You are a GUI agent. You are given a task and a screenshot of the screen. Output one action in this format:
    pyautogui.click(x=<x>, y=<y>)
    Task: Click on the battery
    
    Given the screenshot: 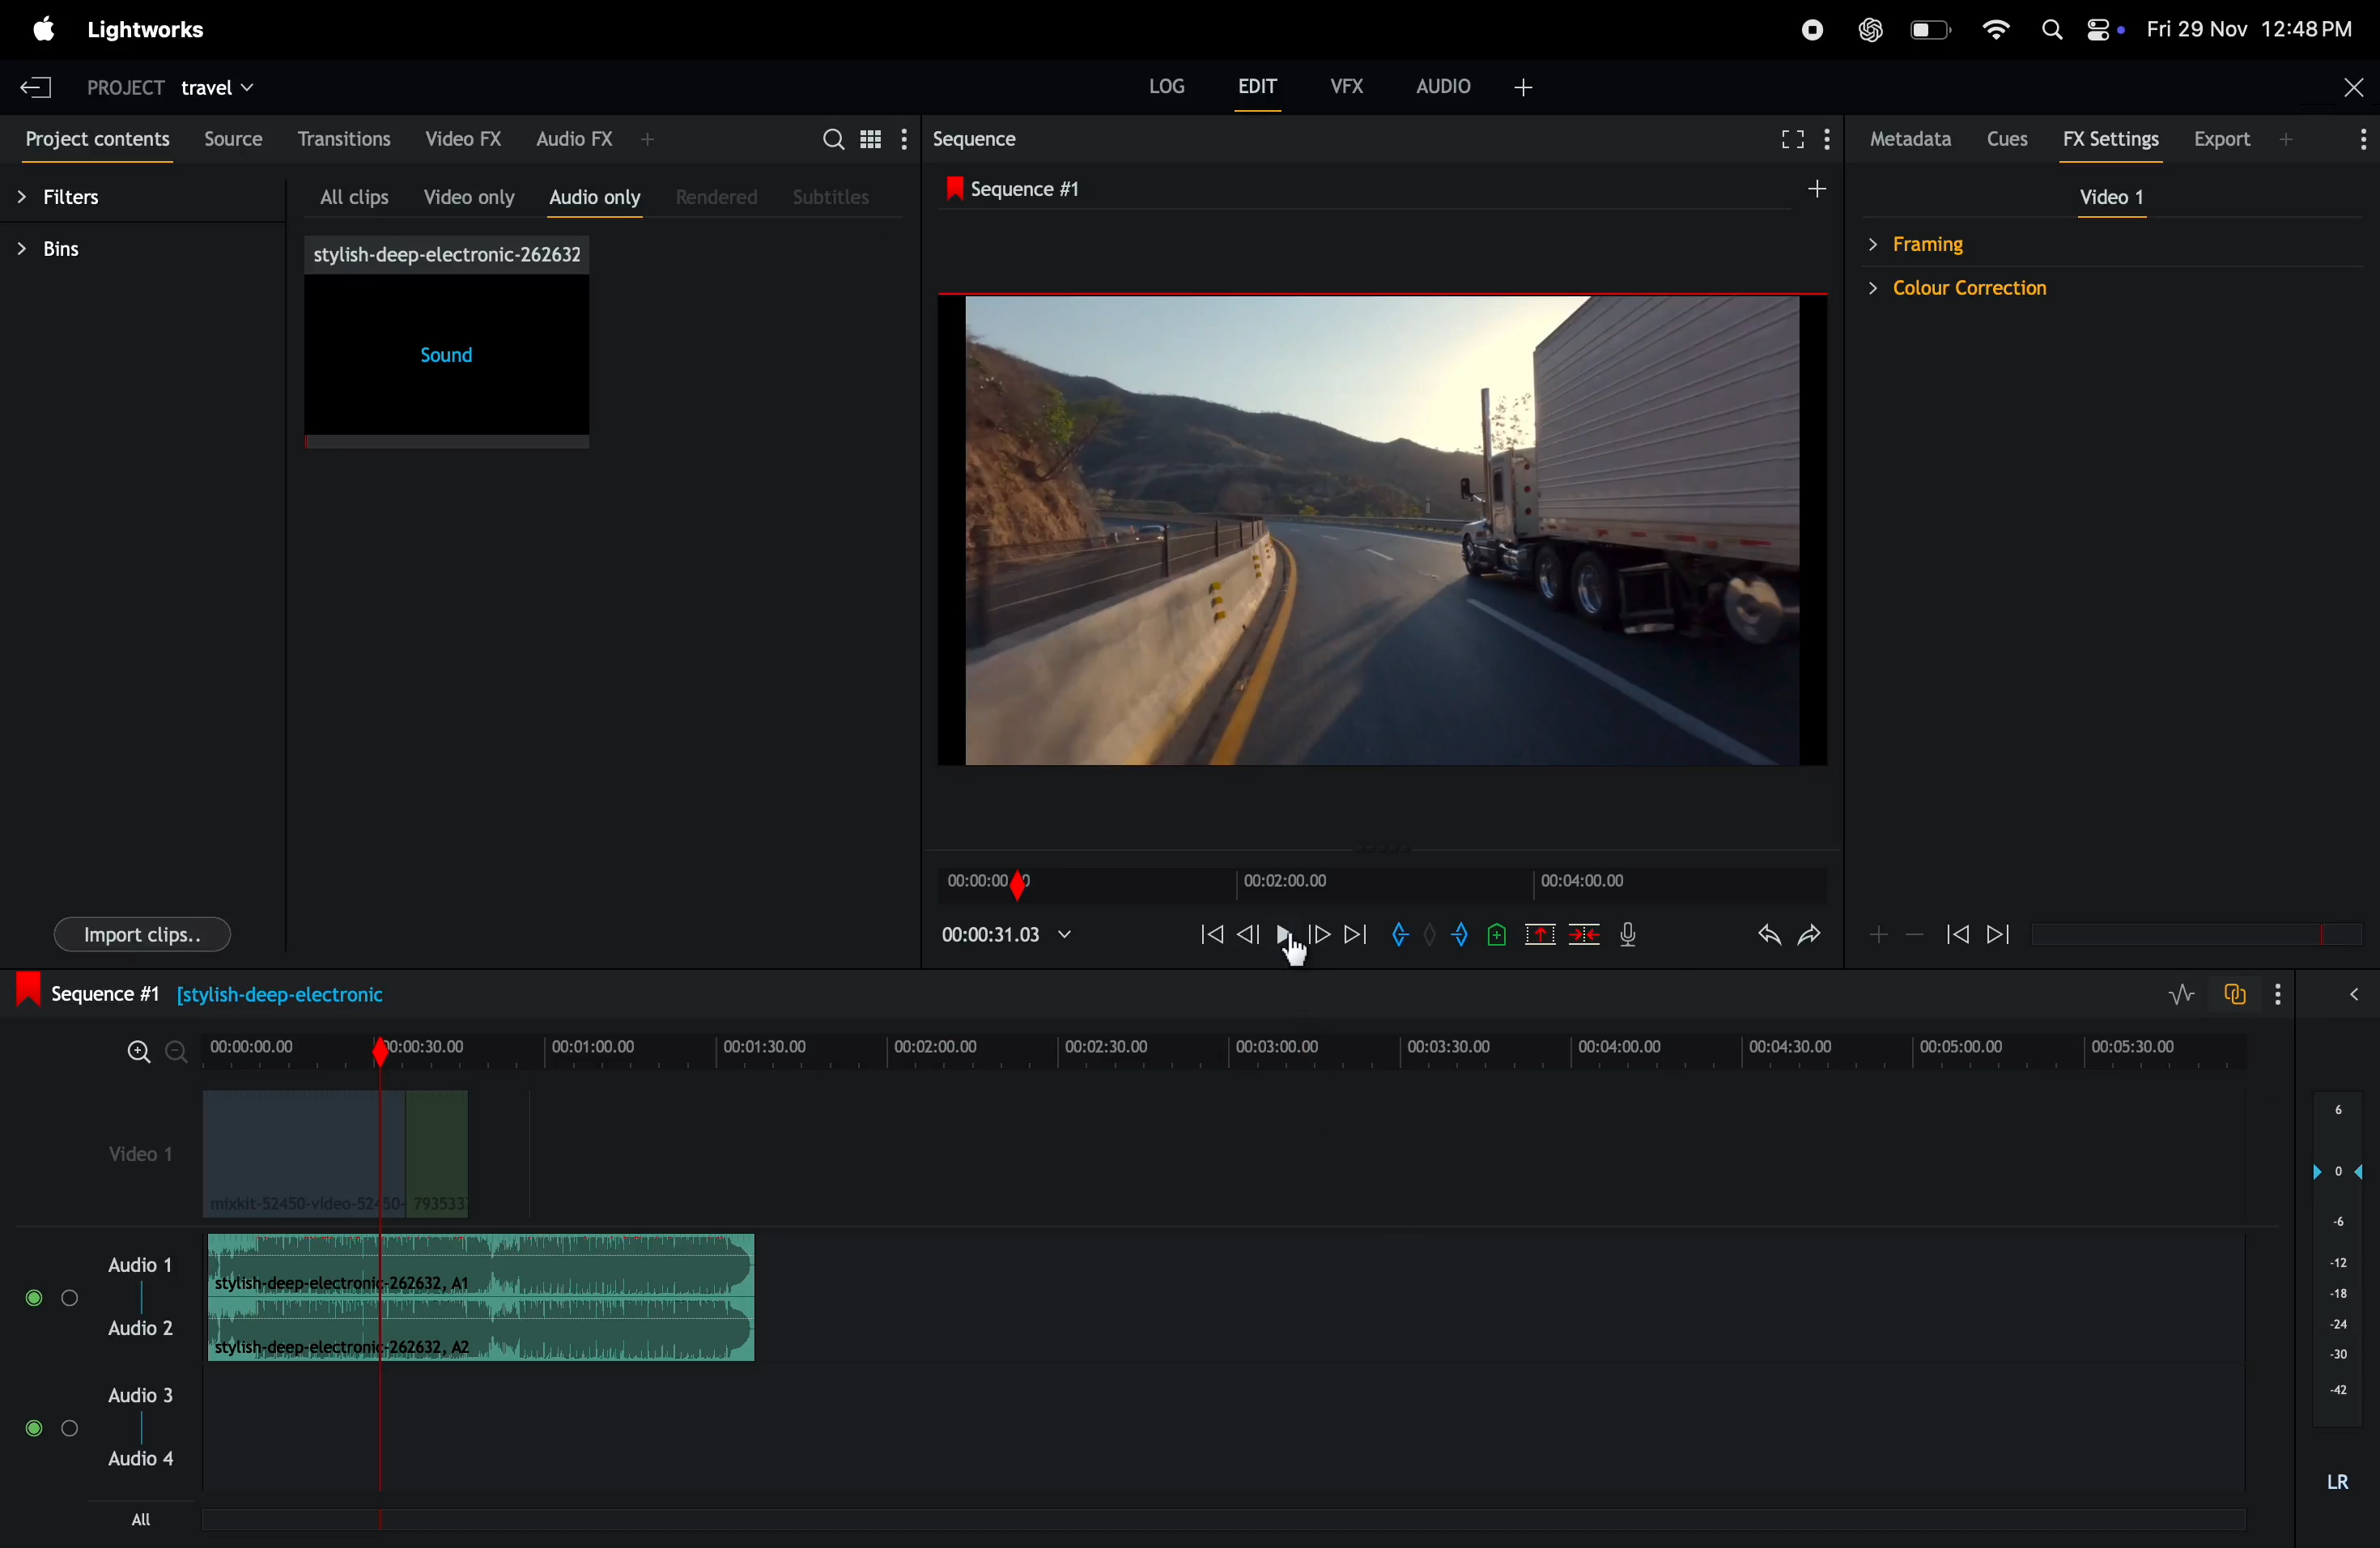 What is the action you would take?
    pyautogui.click(x=1930, y=29)
    